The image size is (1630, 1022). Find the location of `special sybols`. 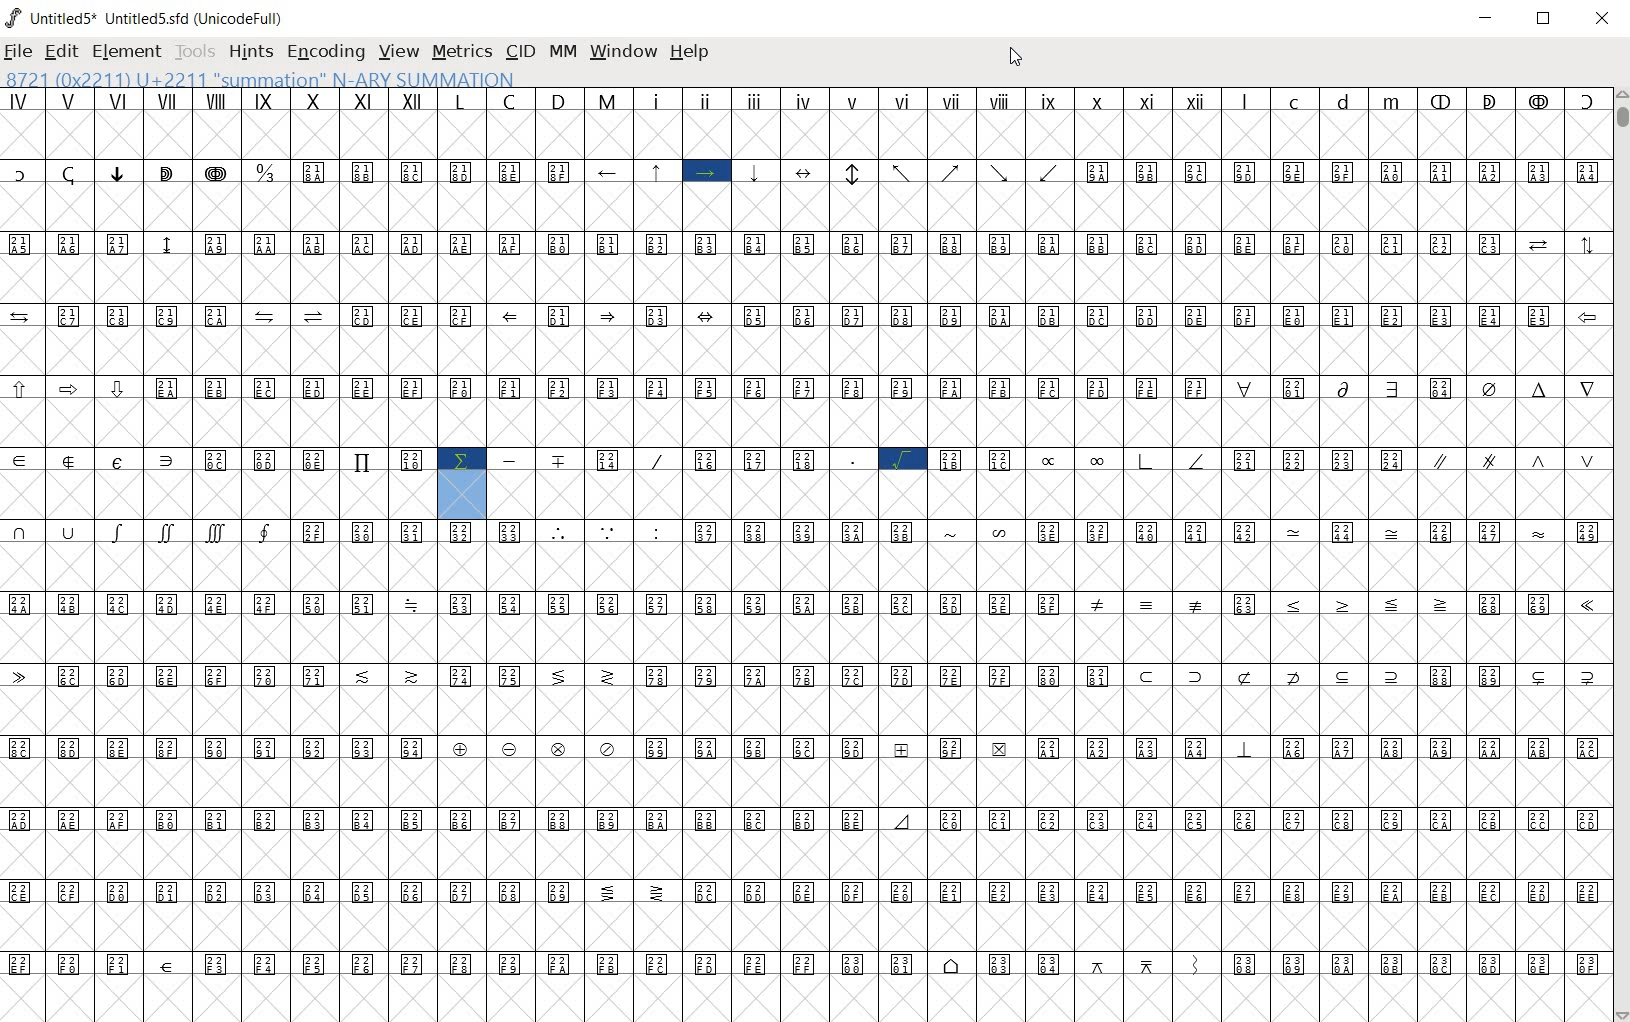

special sybols is located at coordinates (807, 748).